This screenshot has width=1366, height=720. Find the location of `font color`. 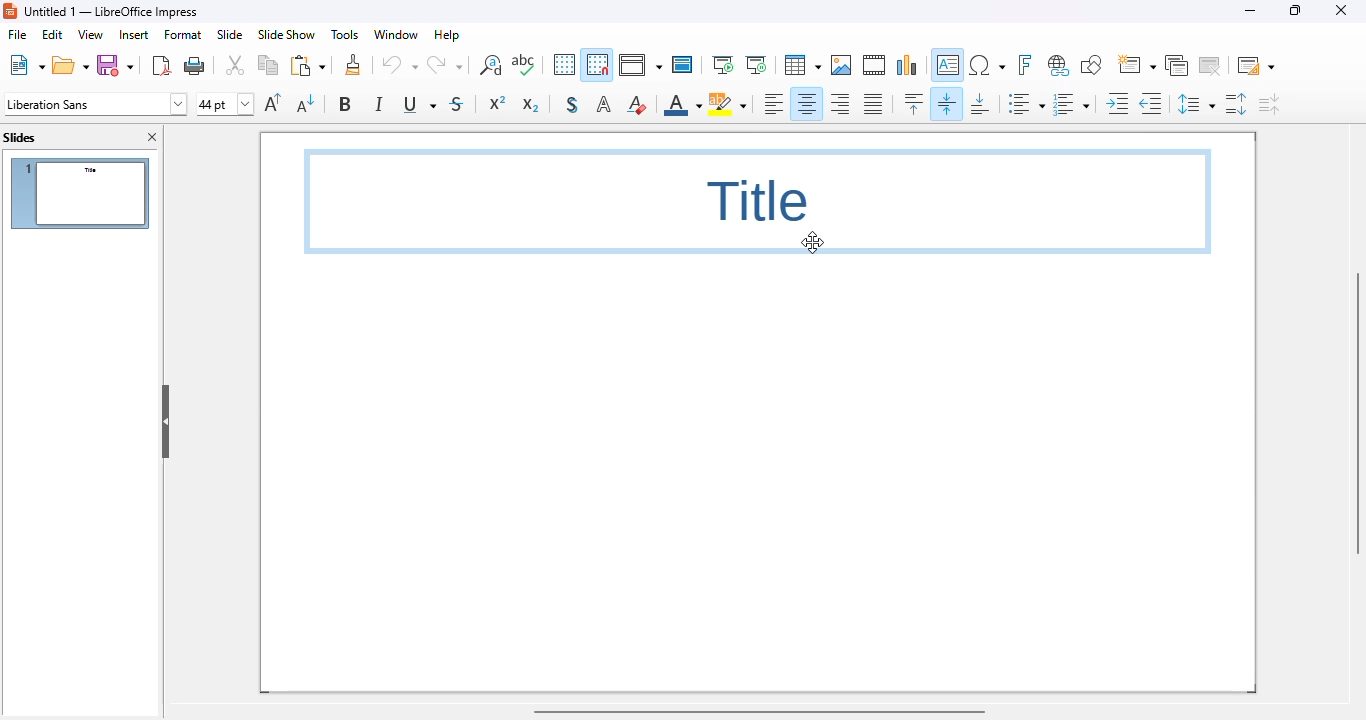

font color is located at coordinates (683, 103).